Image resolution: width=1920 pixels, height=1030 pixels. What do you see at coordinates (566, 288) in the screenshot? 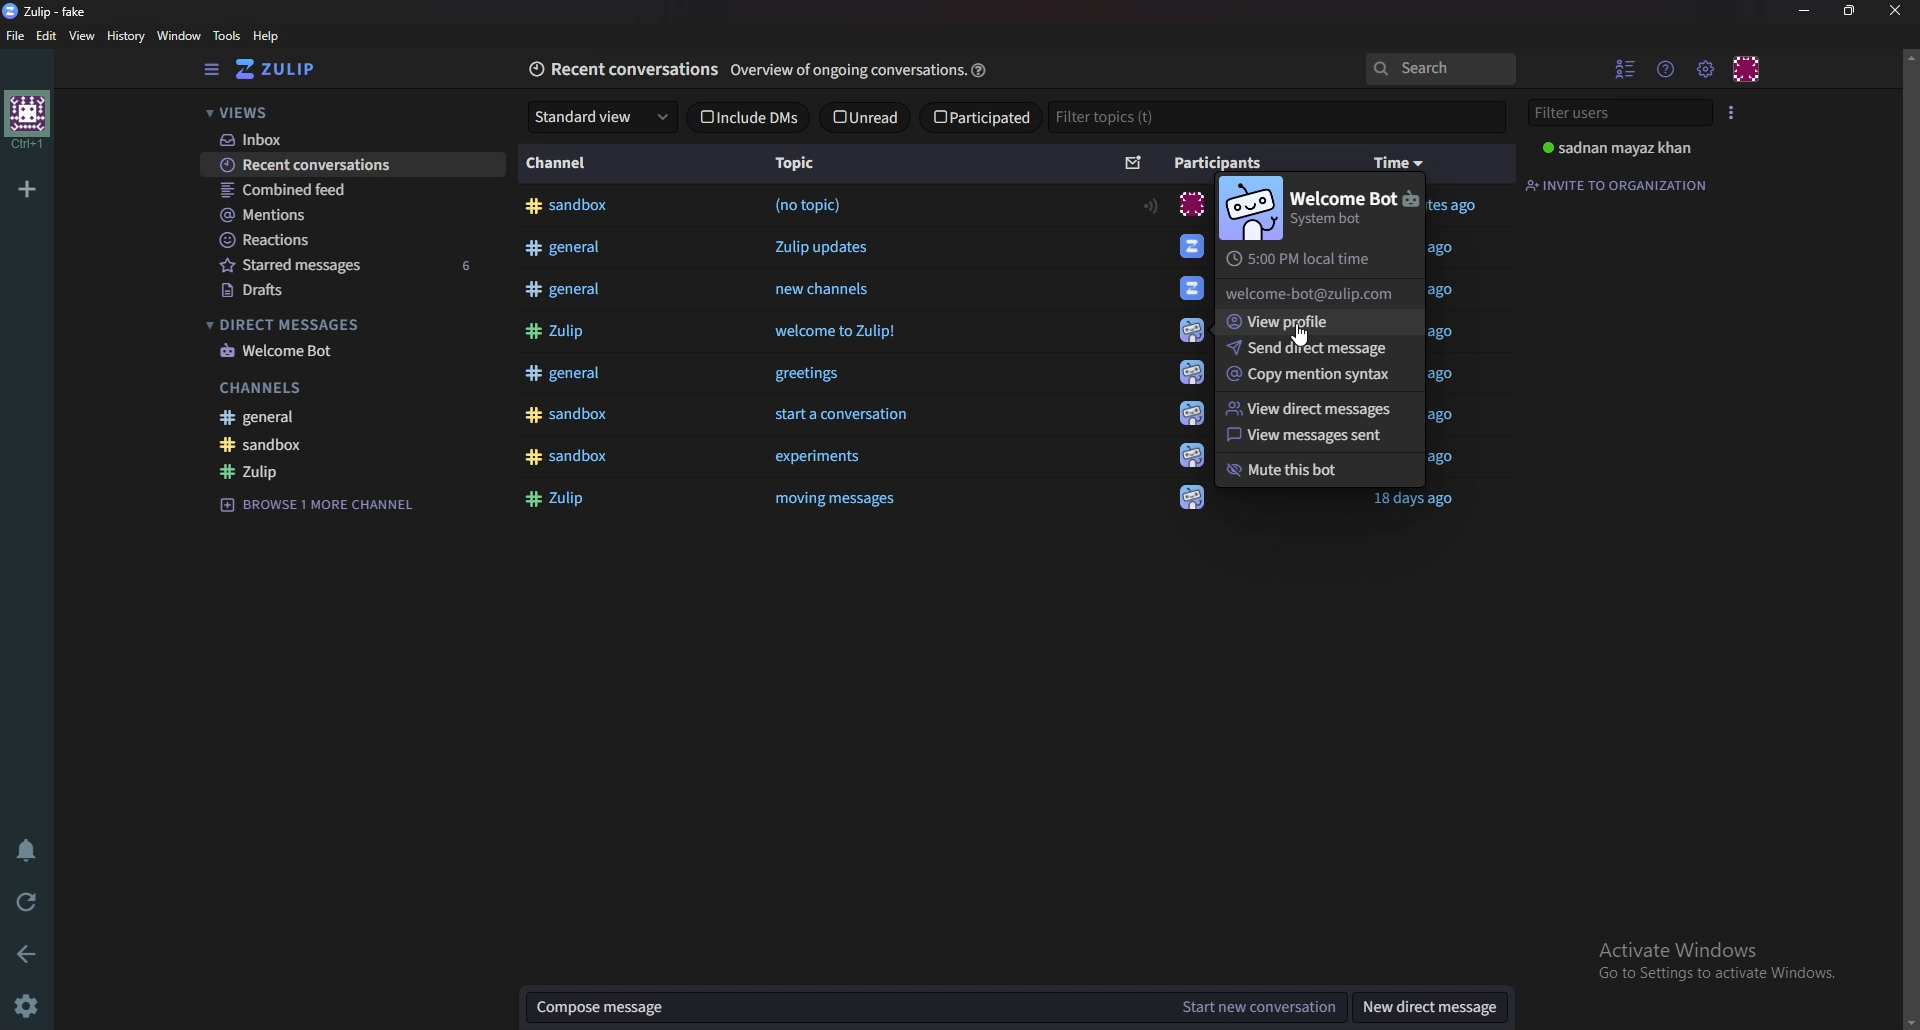
I see `# general` at bounding box center [566, 288].